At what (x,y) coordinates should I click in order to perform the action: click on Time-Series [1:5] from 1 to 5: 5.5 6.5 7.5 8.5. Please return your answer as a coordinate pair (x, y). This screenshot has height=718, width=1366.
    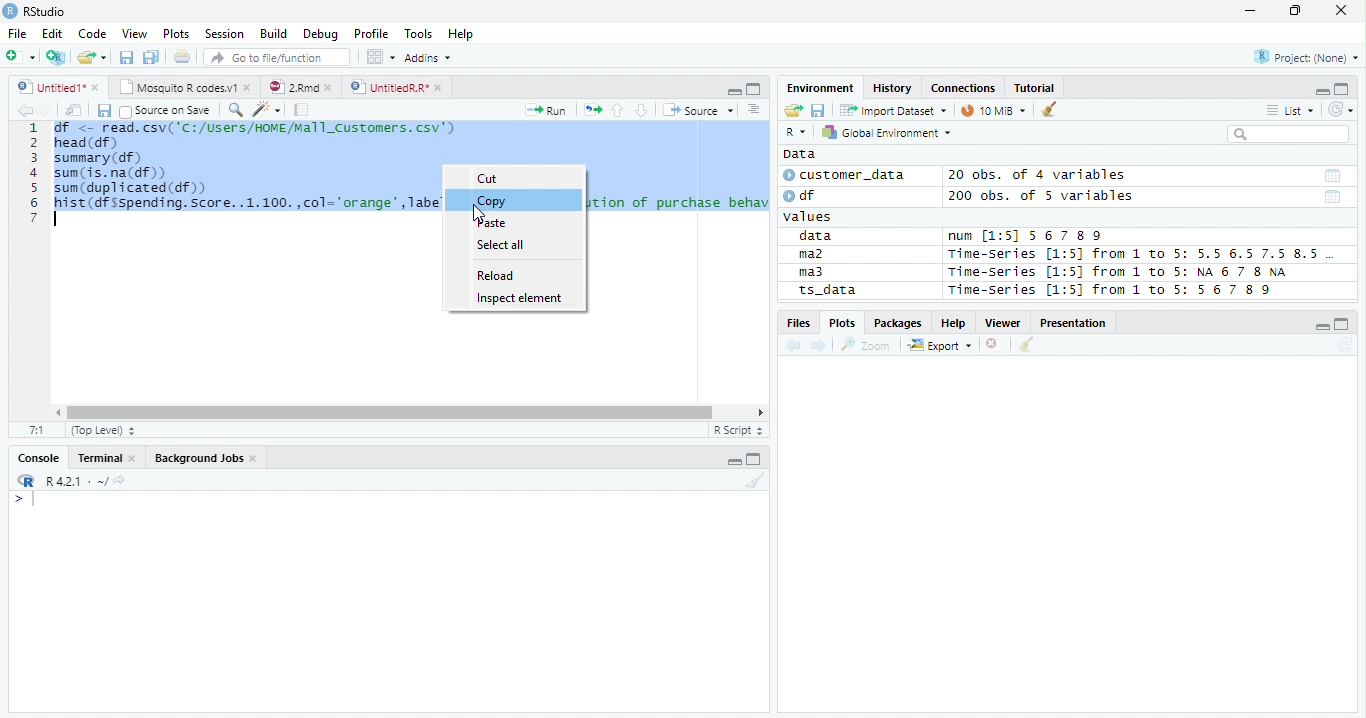
    Looking at the image, I should click on (1137, 255).